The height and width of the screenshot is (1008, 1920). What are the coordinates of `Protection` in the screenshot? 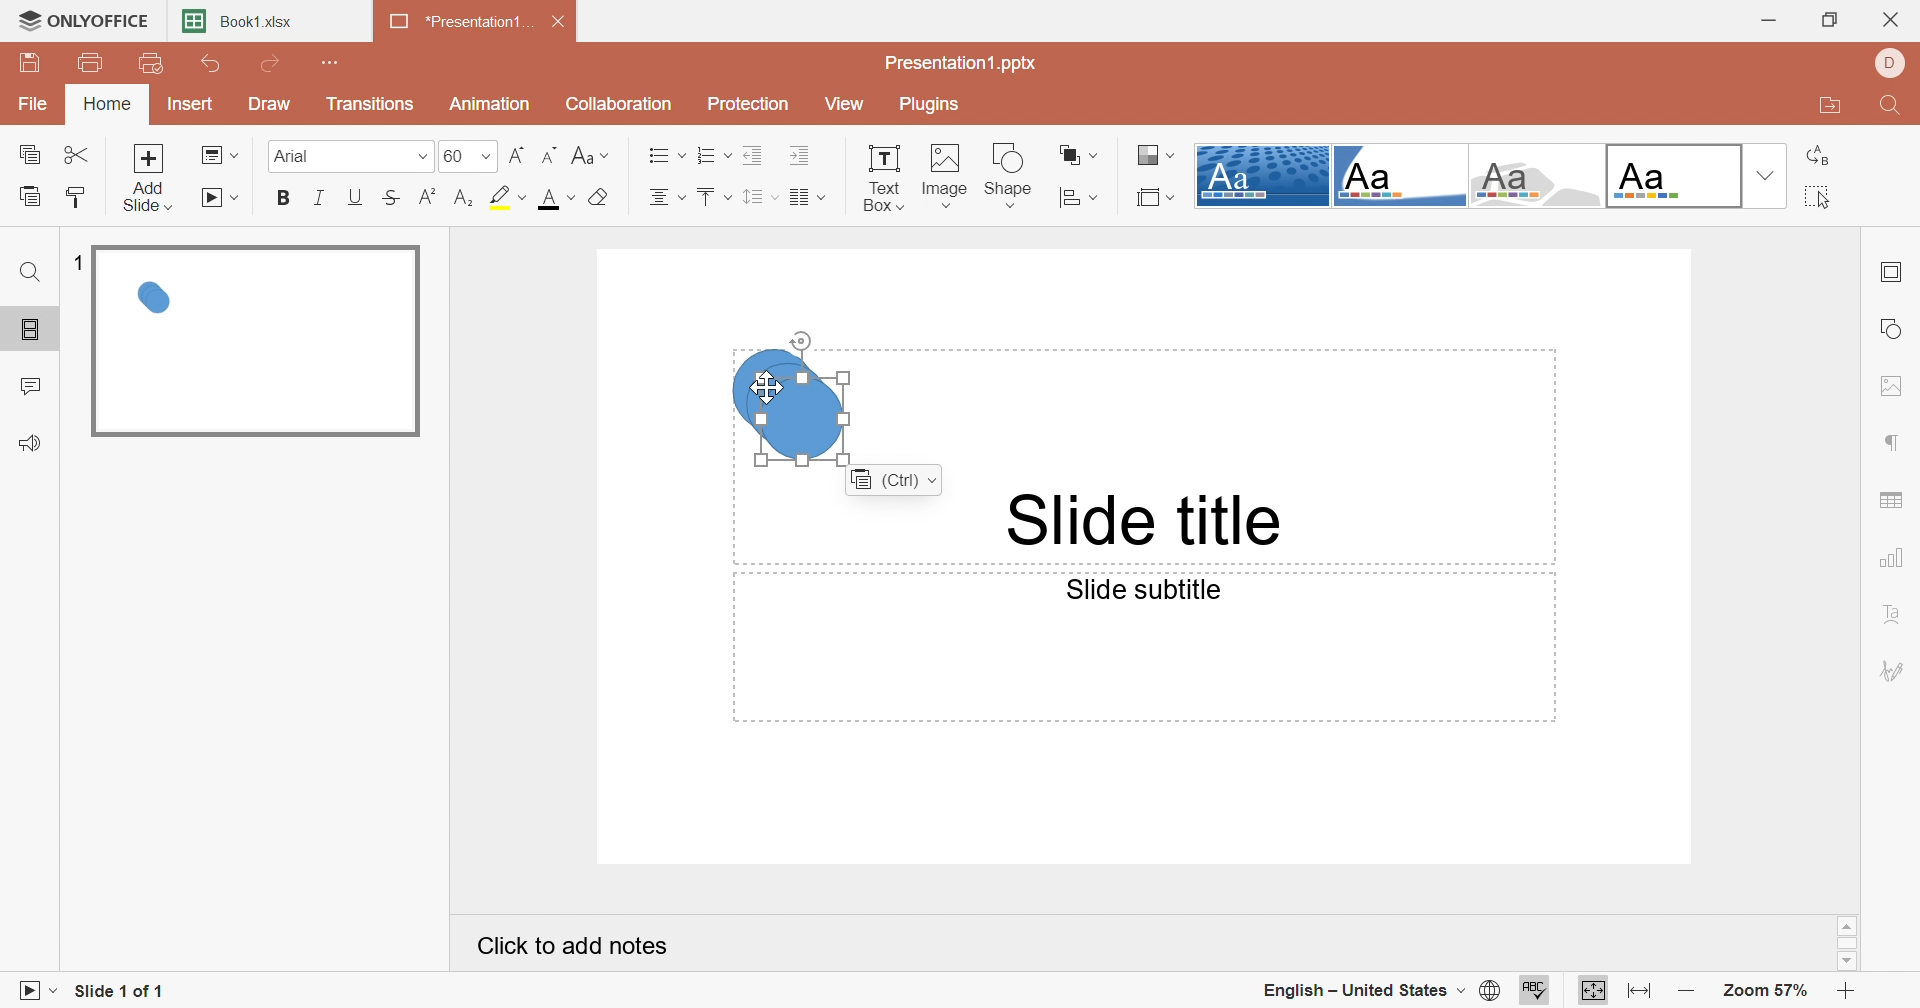 It's located at (753, 104).